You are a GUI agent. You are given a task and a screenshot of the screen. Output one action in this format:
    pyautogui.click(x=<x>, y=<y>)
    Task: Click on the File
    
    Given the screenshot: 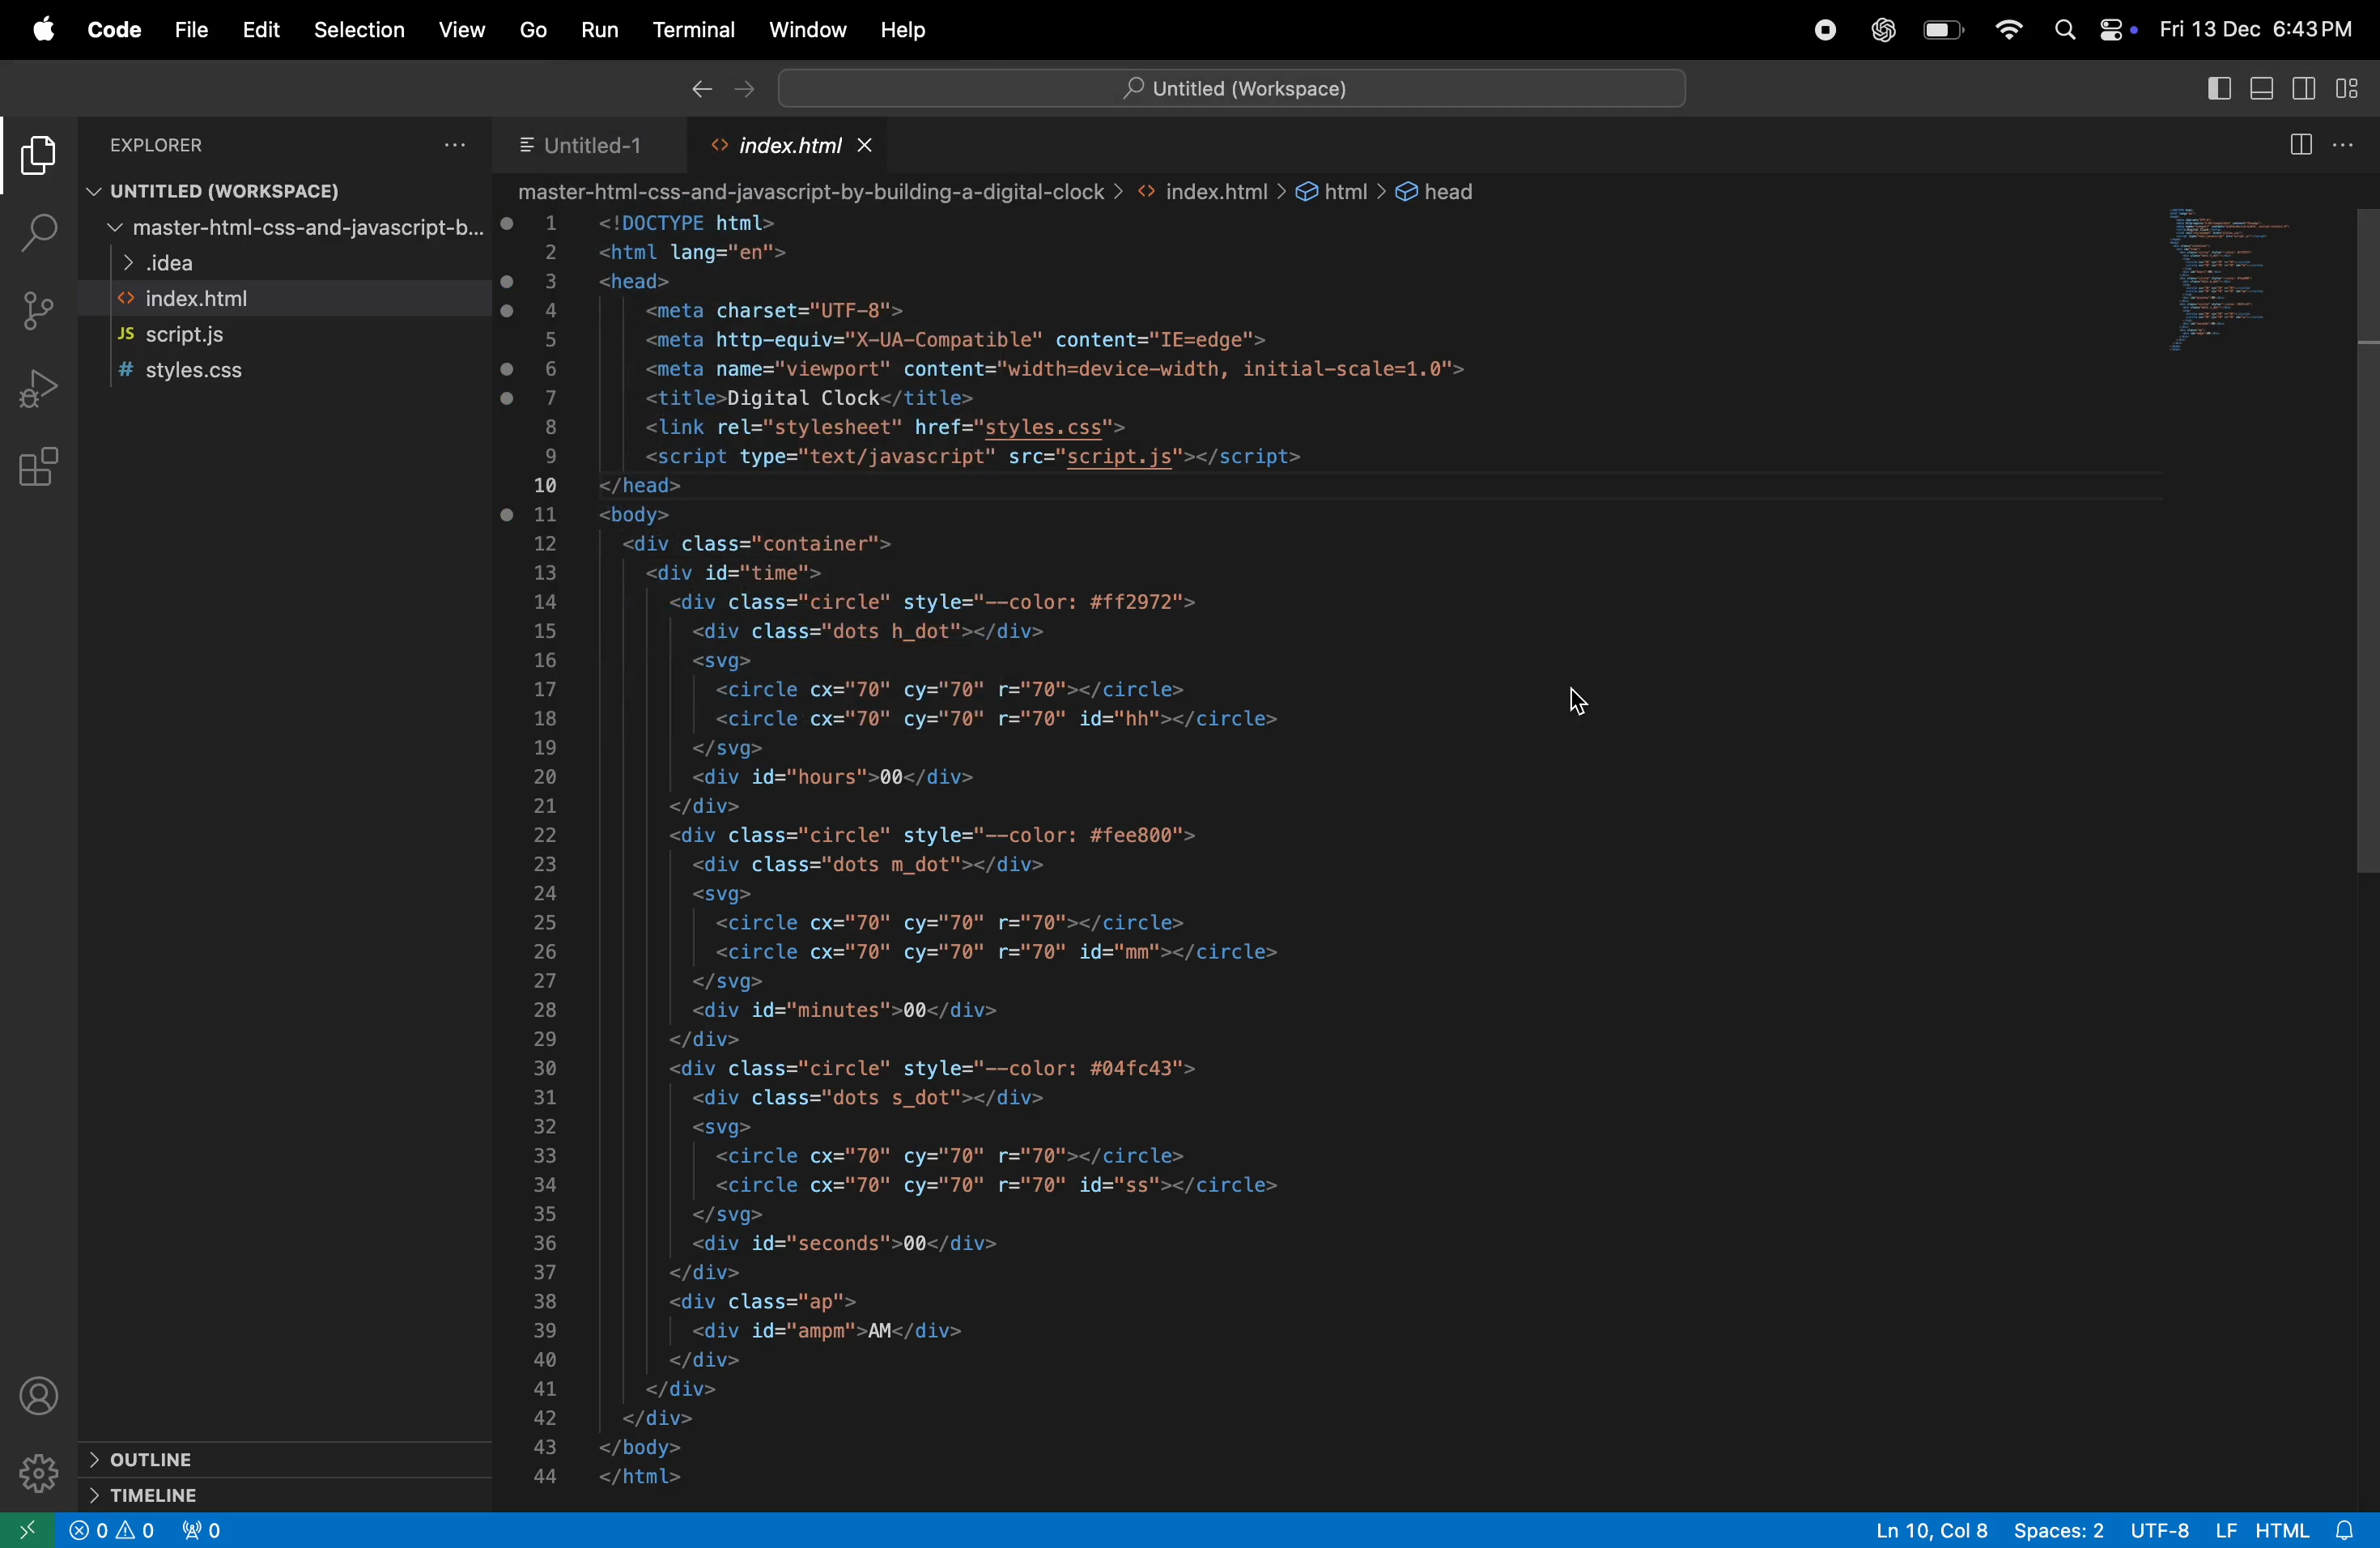 What is the action you would take?
    pyautogui.click(x=189, y=28)
    